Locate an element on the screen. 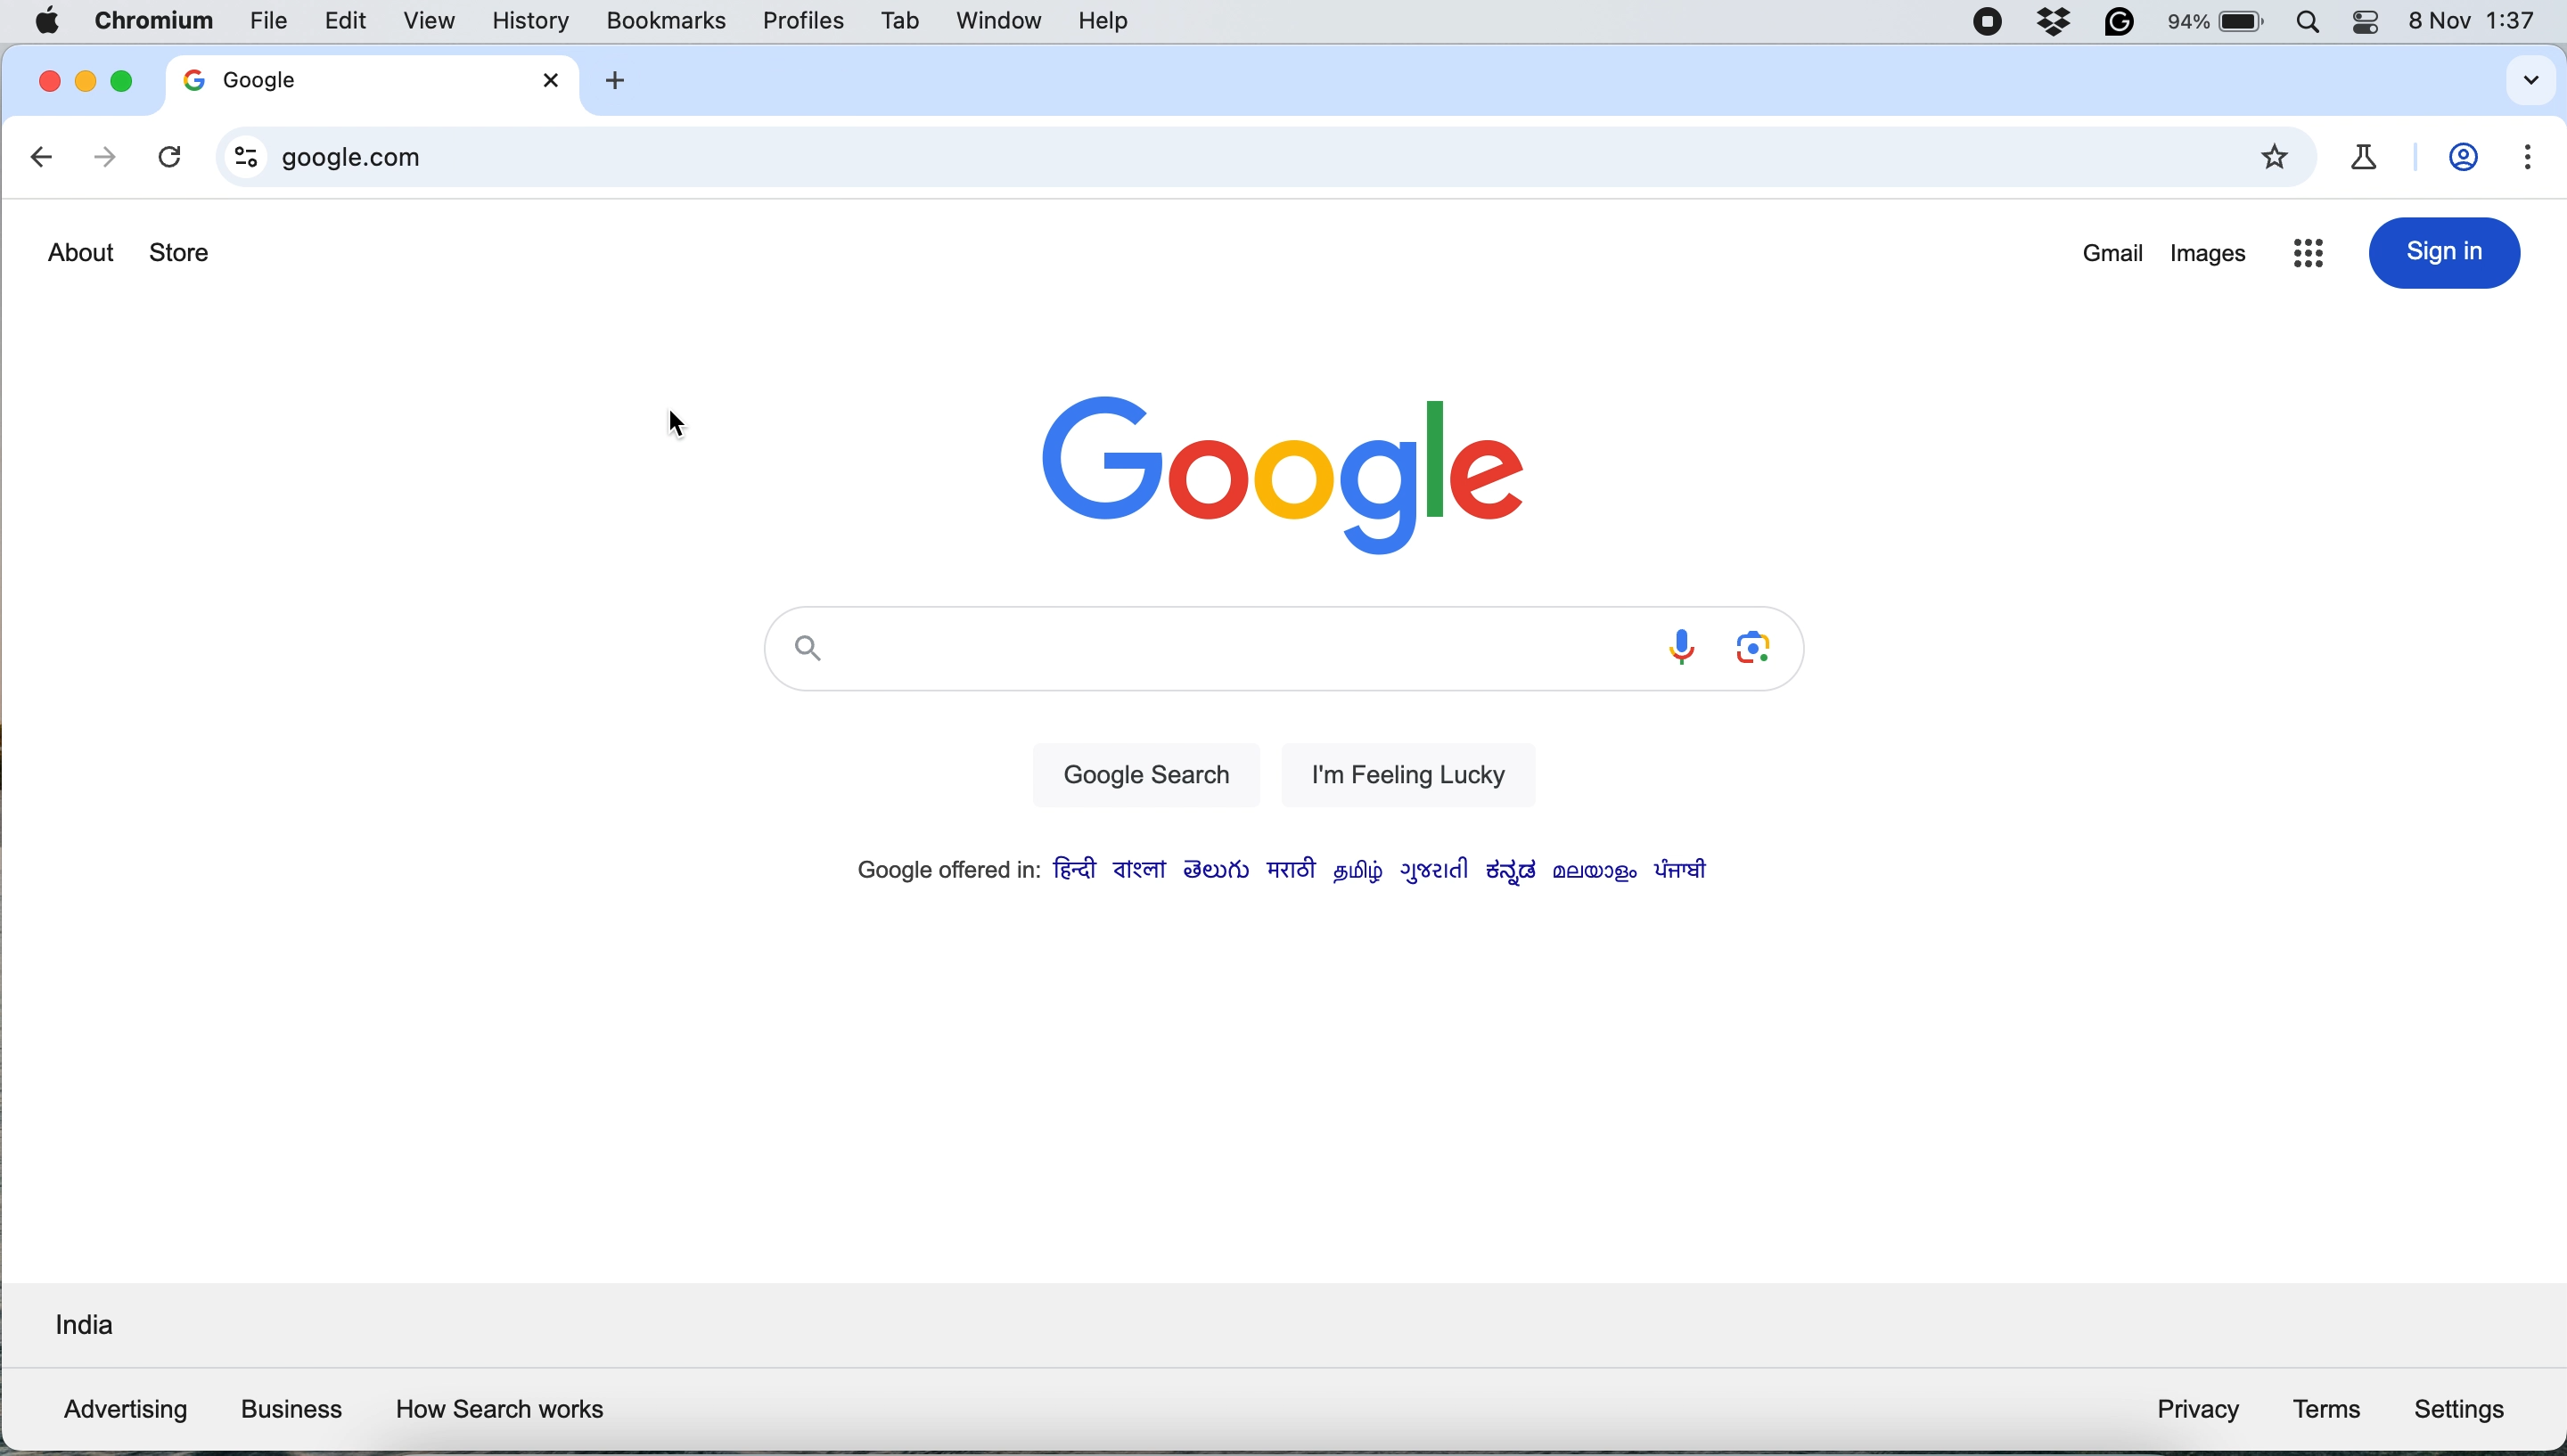 The width and height of the screenshot is (2567, 1456). view site information is located at coordinates (239, 157).